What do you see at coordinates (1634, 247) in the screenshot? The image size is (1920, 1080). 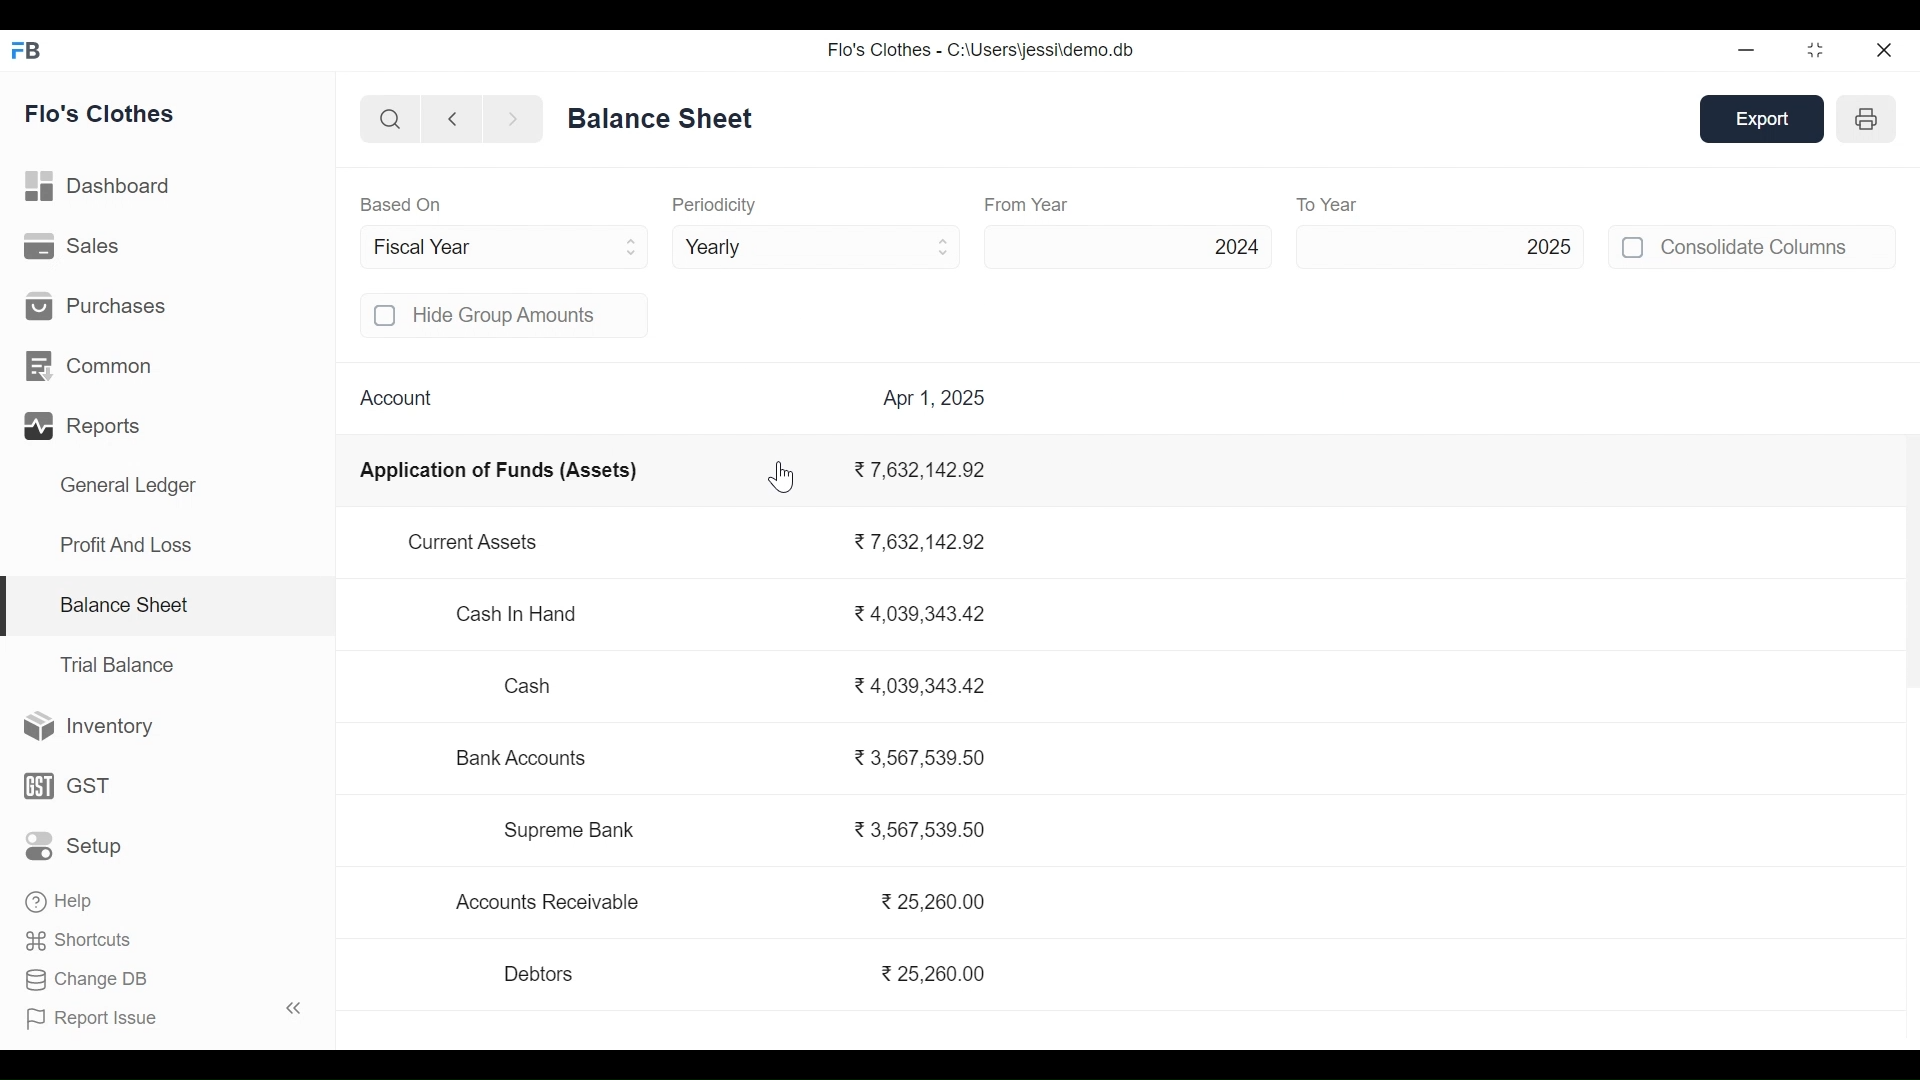 I see `checkbox` at bounding box center [1634, 247].